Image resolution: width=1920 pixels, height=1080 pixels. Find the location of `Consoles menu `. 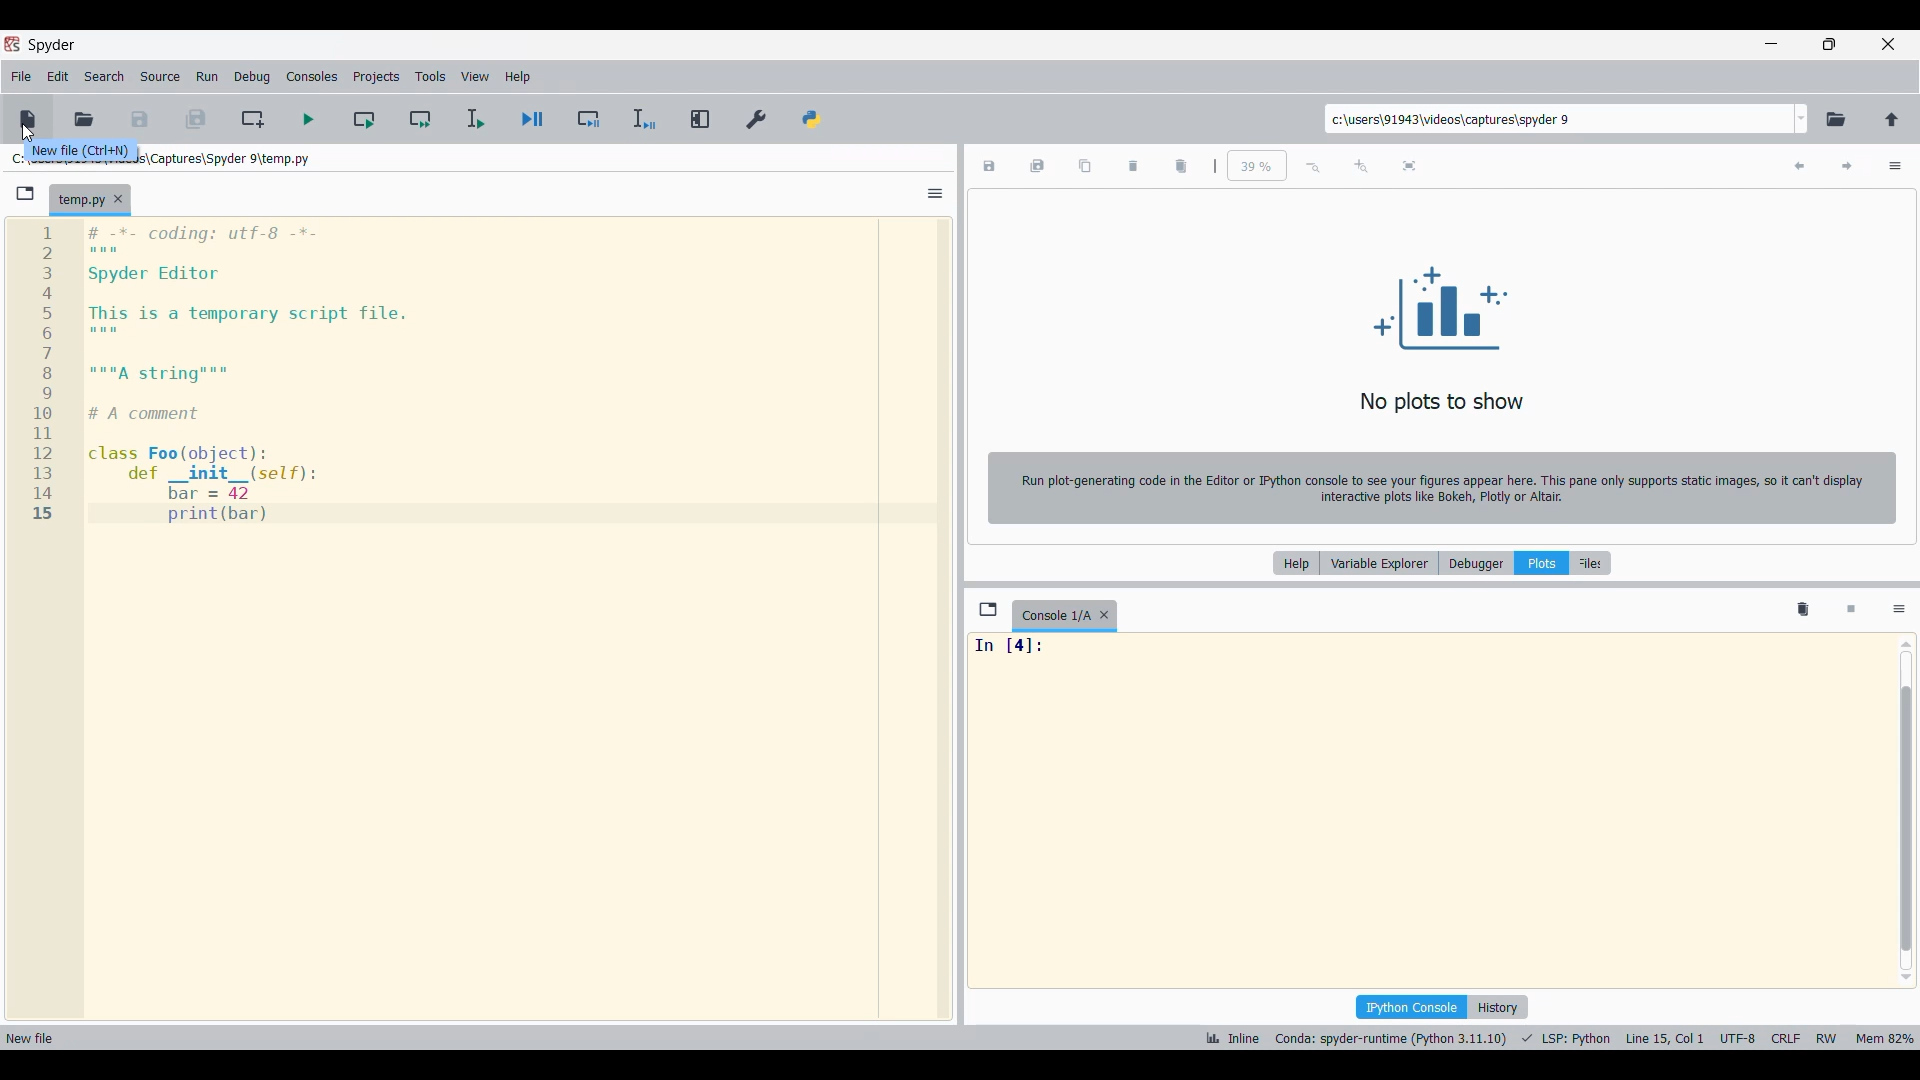

Consoles menu  is located at coordinates (312, 76).